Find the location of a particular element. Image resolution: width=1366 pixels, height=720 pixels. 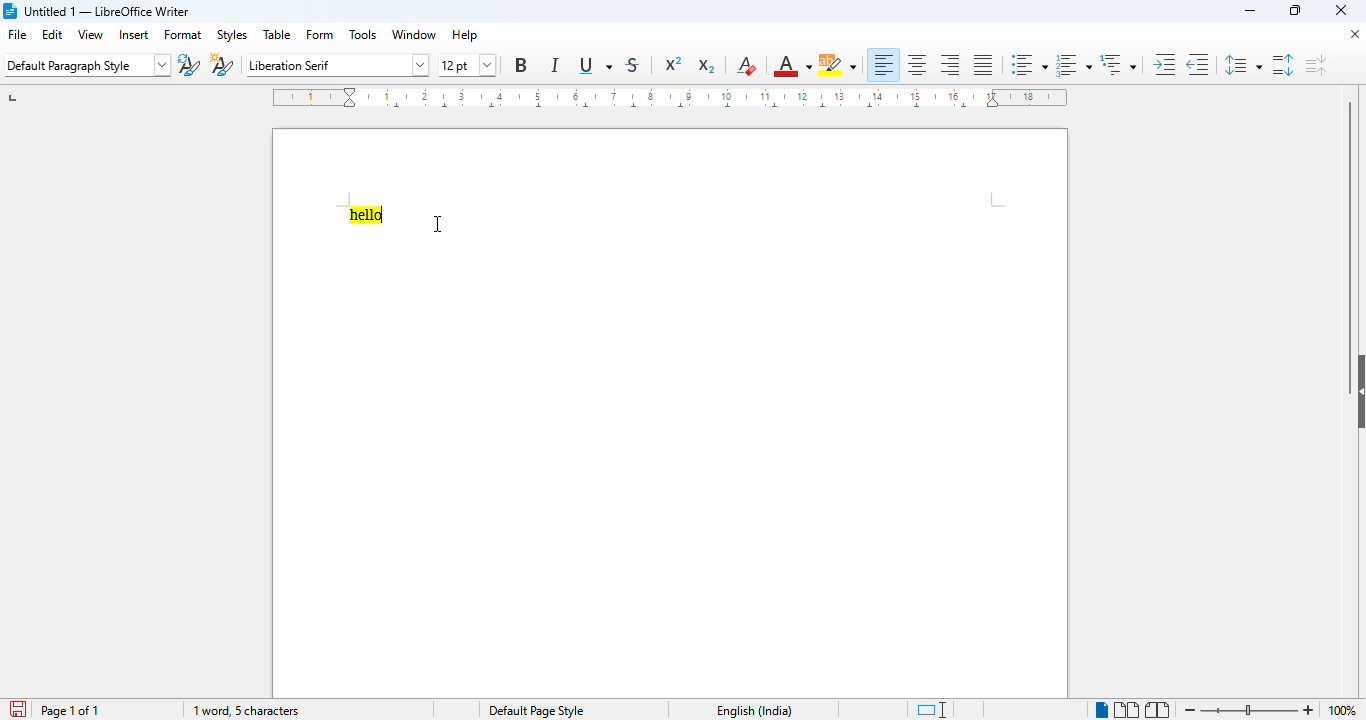

character highlighting color is located at coordinates (837, 65).